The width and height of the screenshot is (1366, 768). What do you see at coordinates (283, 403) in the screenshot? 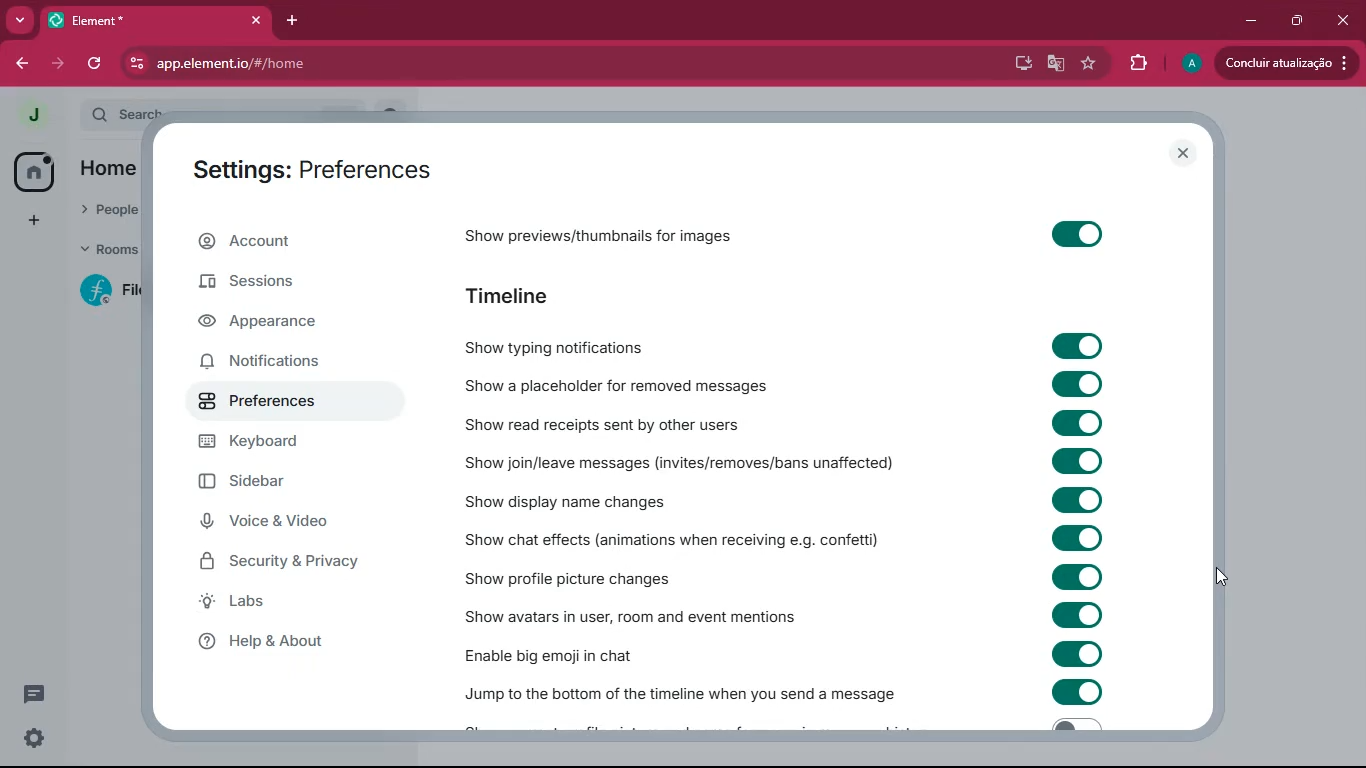
I see `preferences` at bounding box center [283, 403].